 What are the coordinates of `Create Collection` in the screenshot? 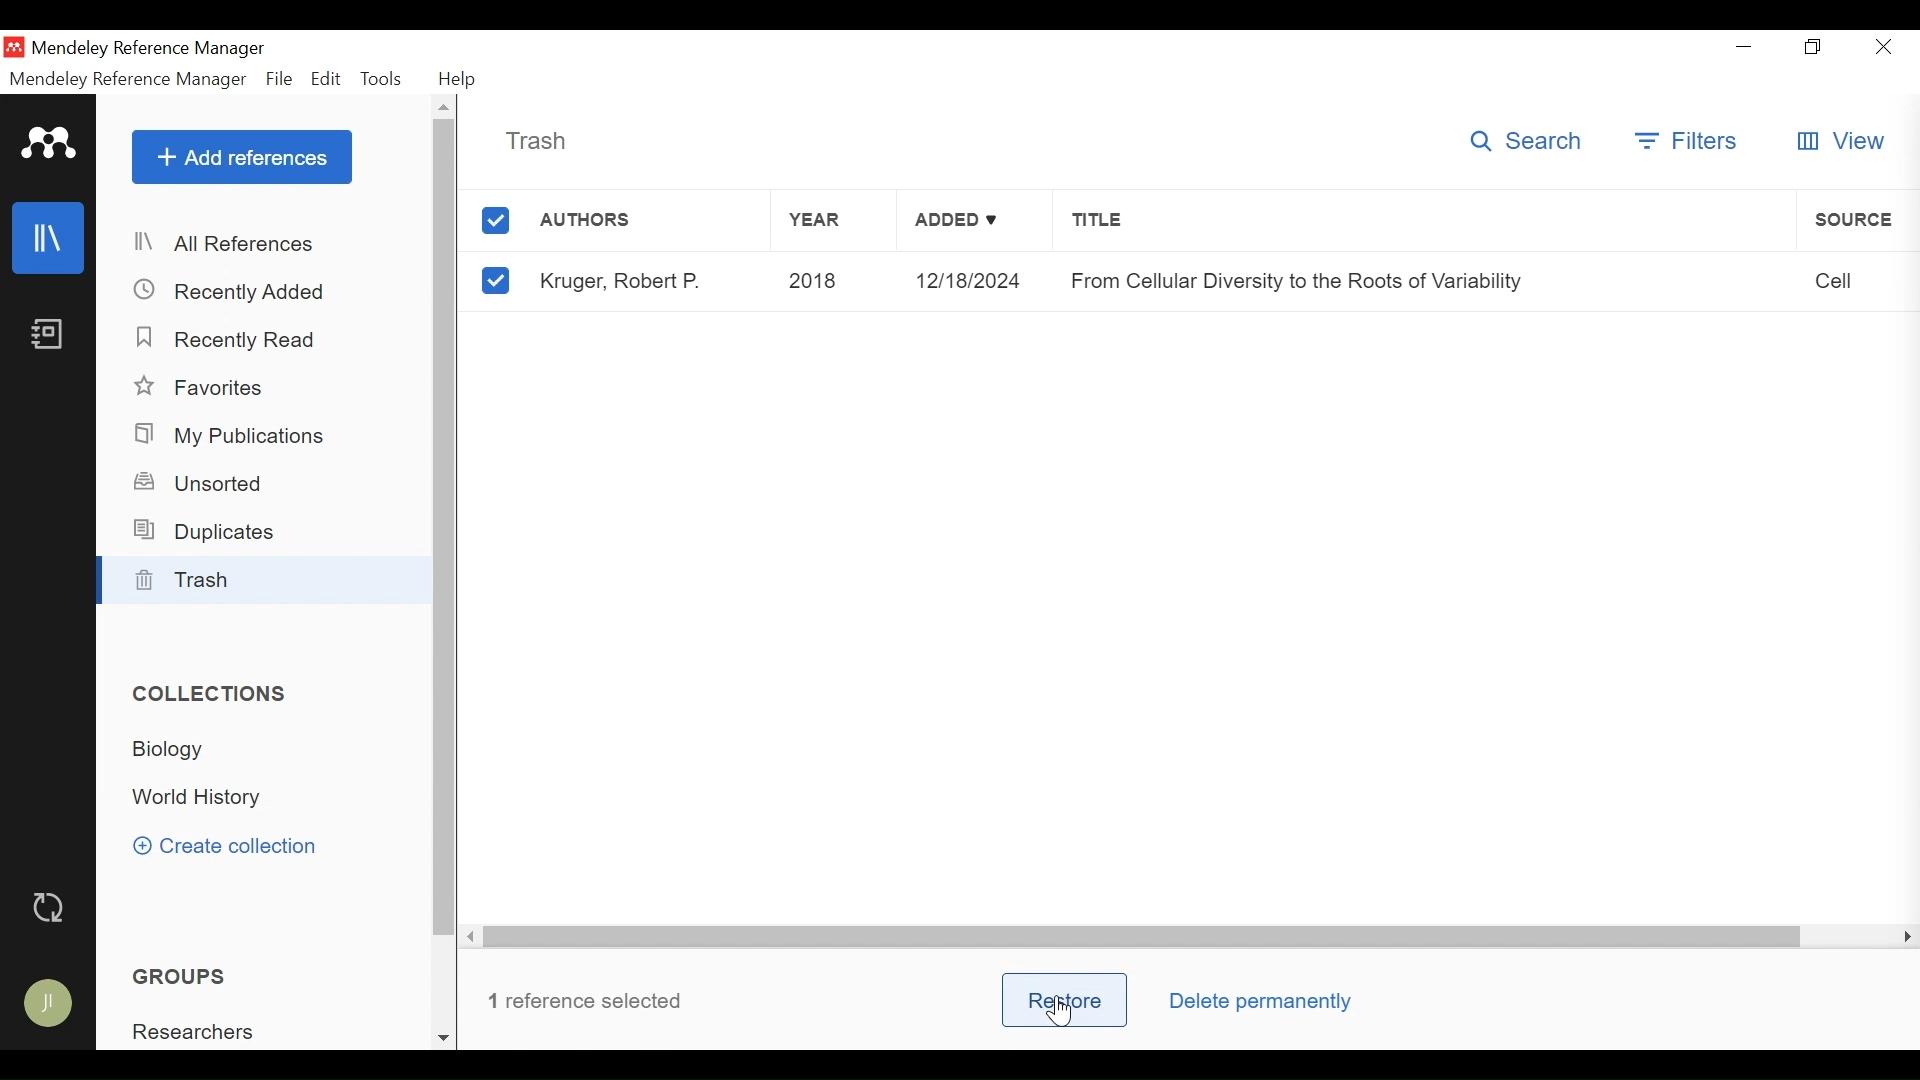 It's located at (231, 846).